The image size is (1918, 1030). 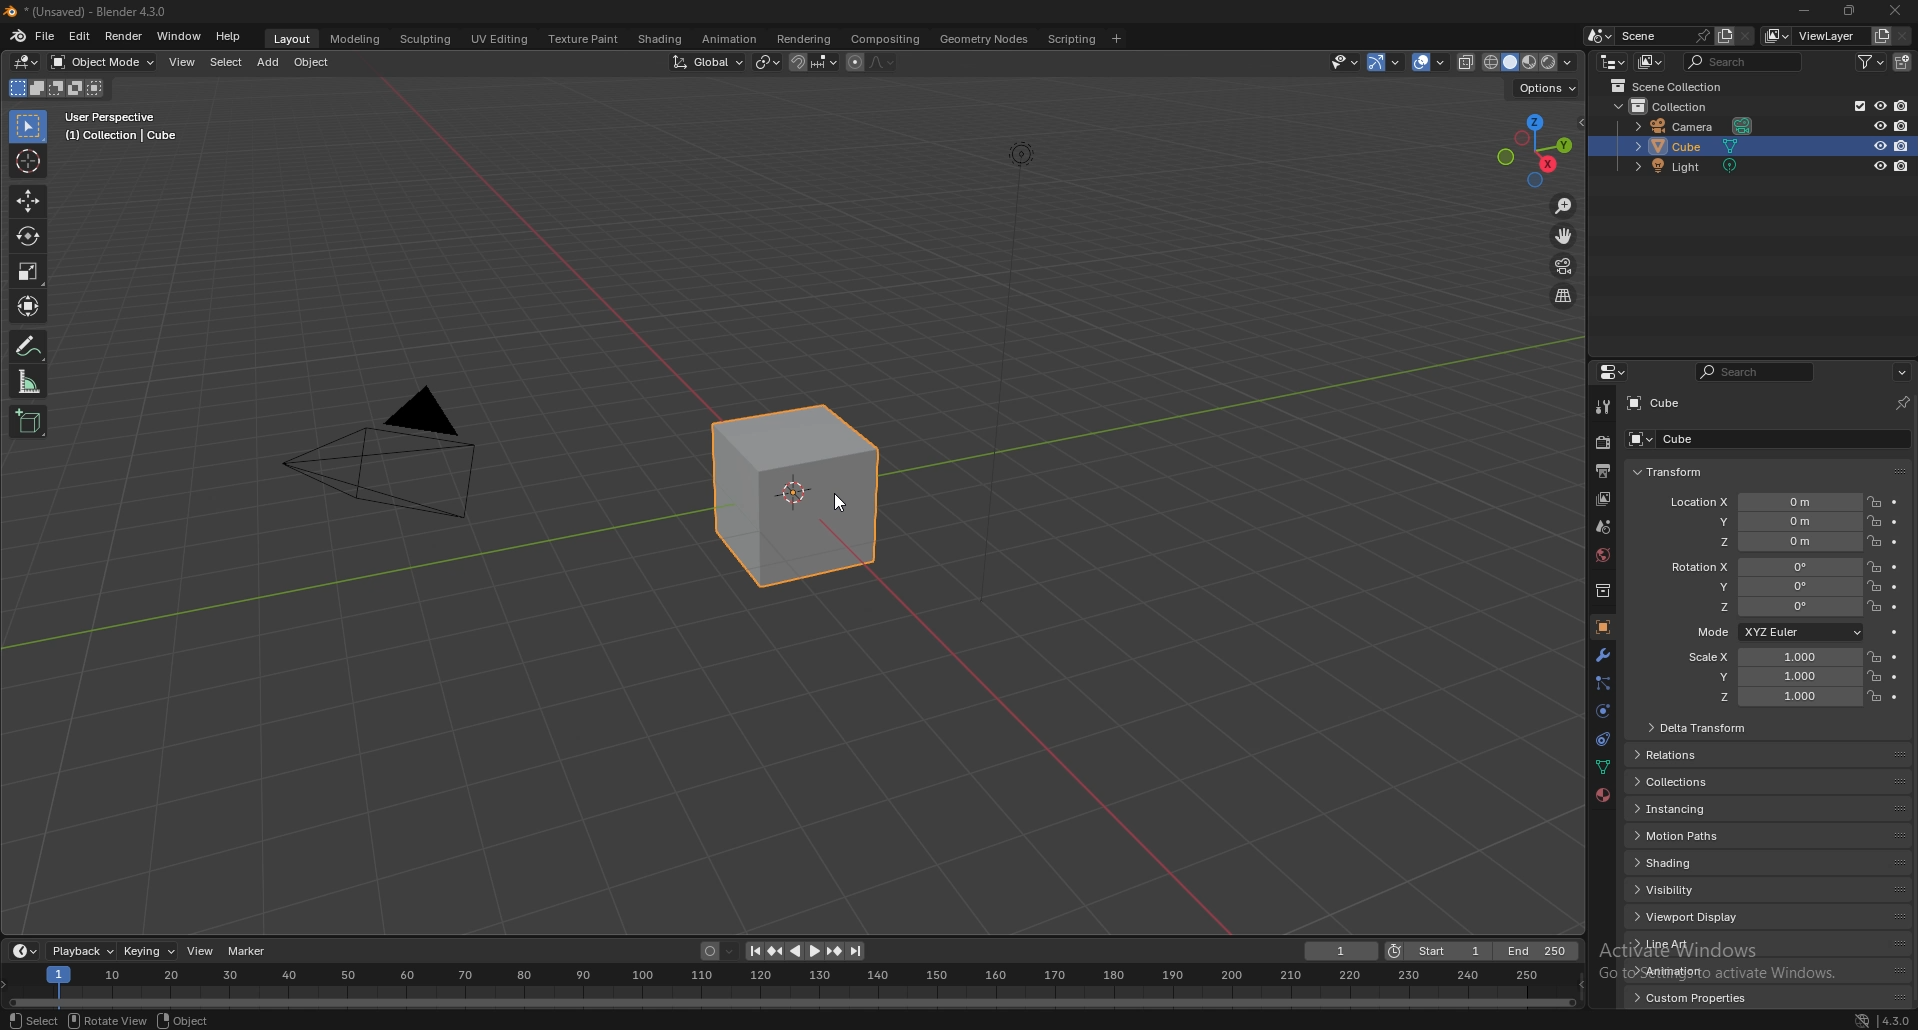 What do you see at coordinates (1759, 371) in the screenshot?
I see `display filter` at bounding box center [1759, 371].